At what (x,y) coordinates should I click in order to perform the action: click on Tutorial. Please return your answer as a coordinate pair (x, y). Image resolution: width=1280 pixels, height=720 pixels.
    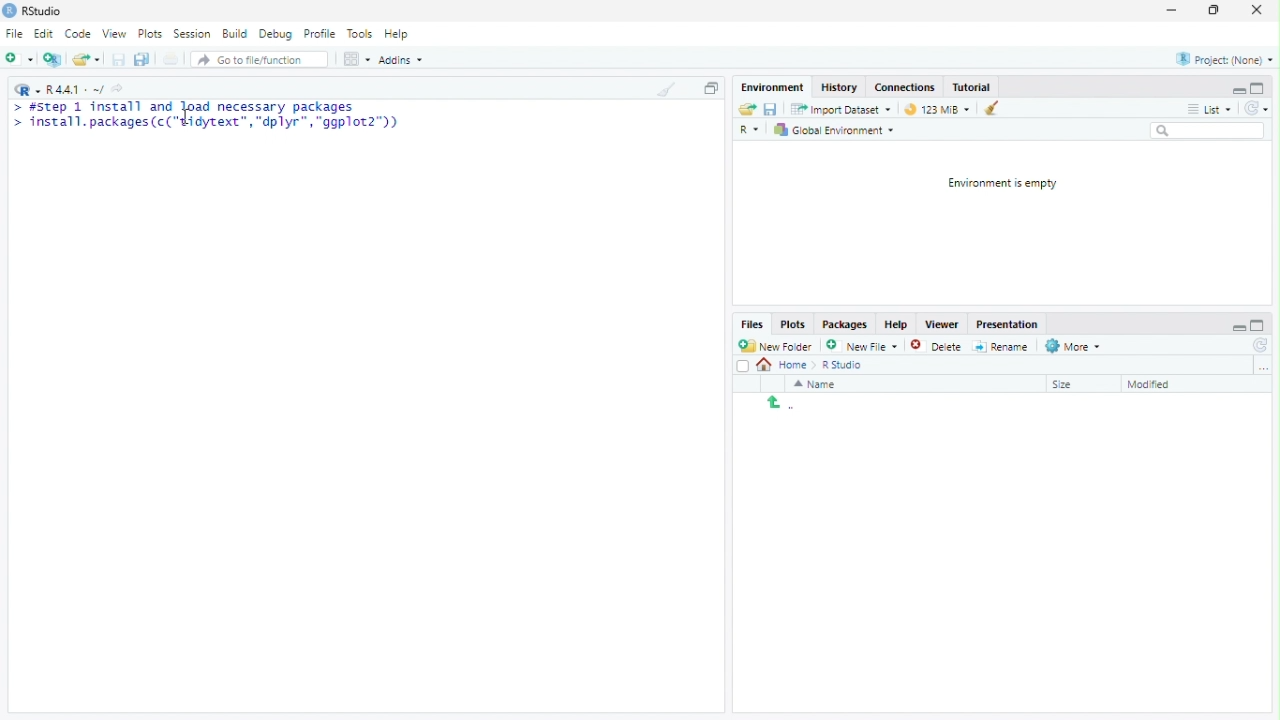
    Looking at the image, I should click on (972, 87).